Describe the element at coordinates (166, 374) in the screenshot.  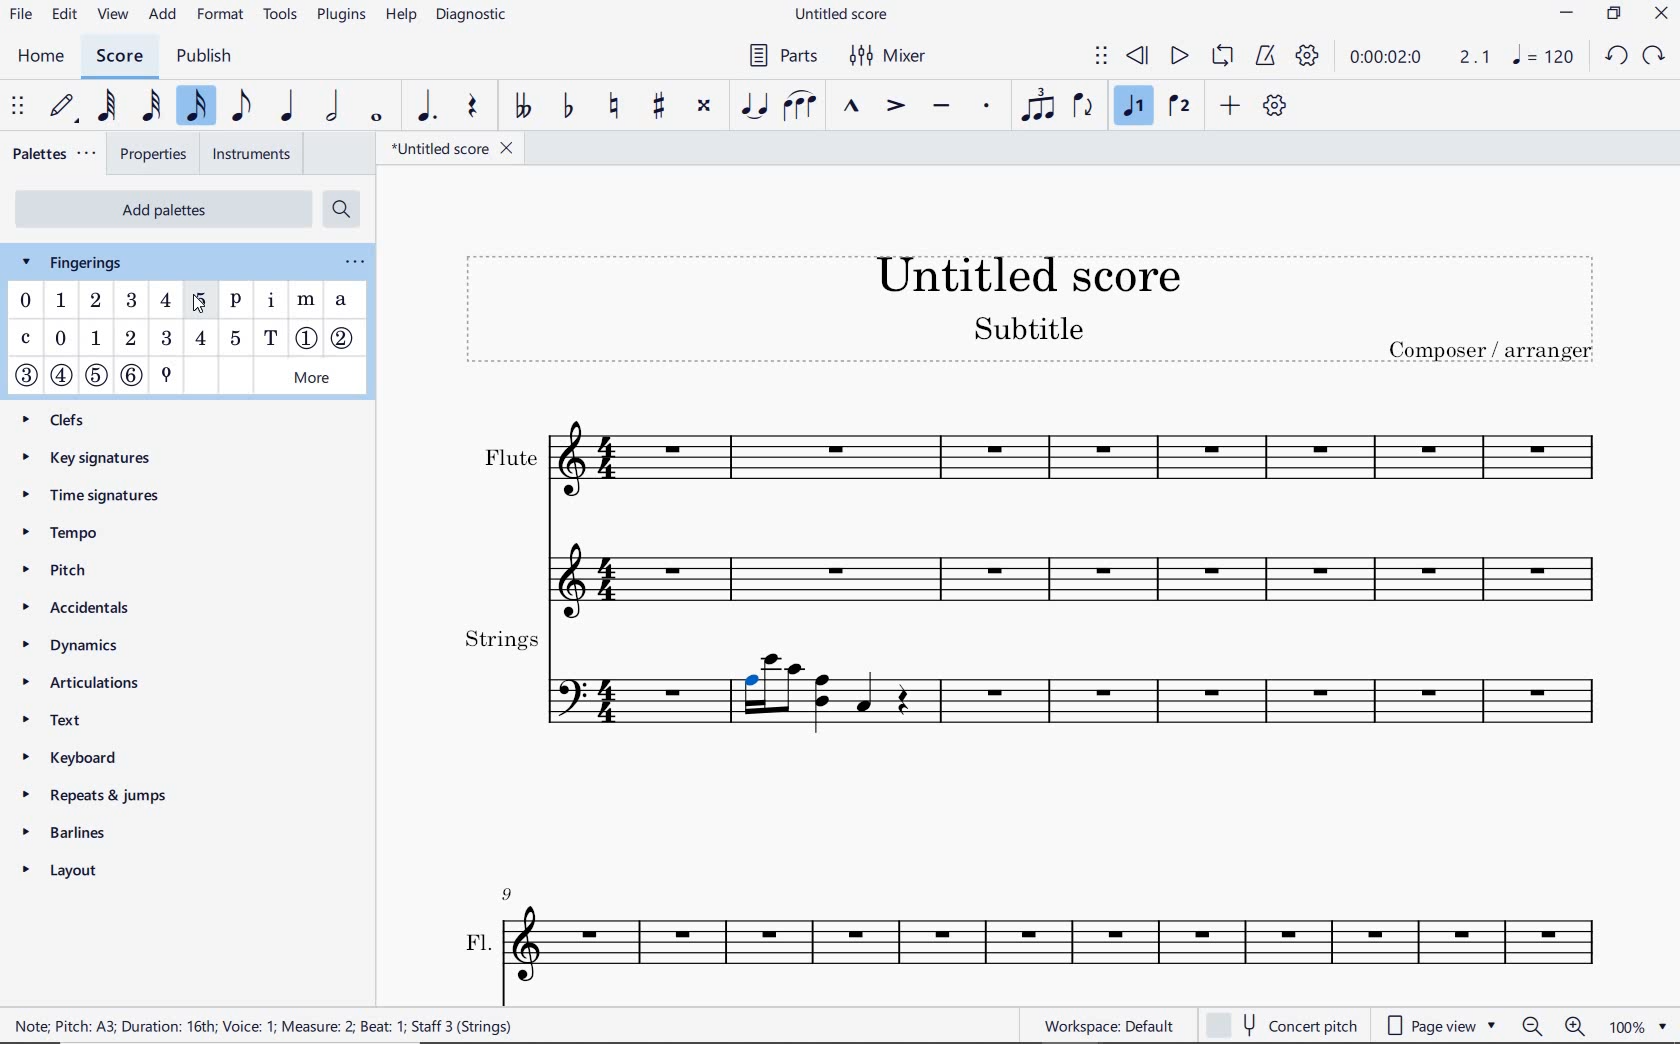
I see `THUMB POSITION` at that location.